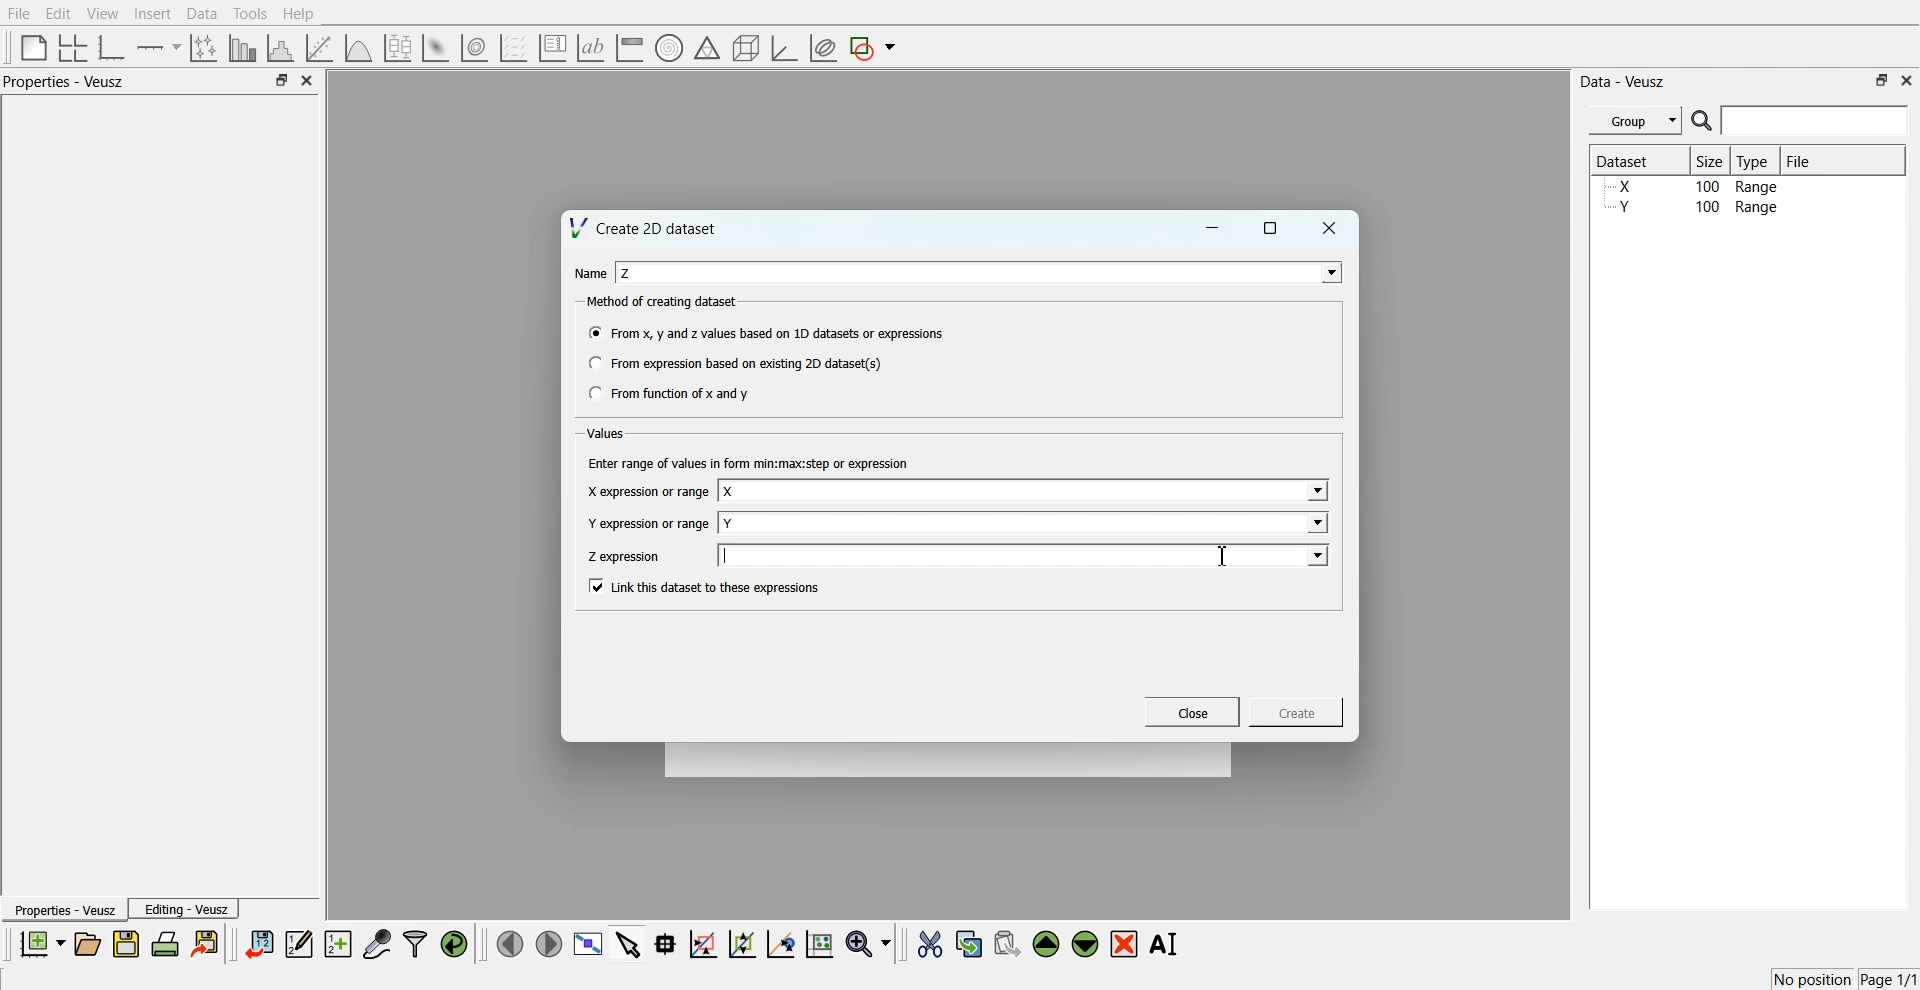 This screenshot has width=1920, height=990. What do you see at coordinates (207, 943) in the screenshot?
I see `Export to graphic format` at bounding box center [207, 943].